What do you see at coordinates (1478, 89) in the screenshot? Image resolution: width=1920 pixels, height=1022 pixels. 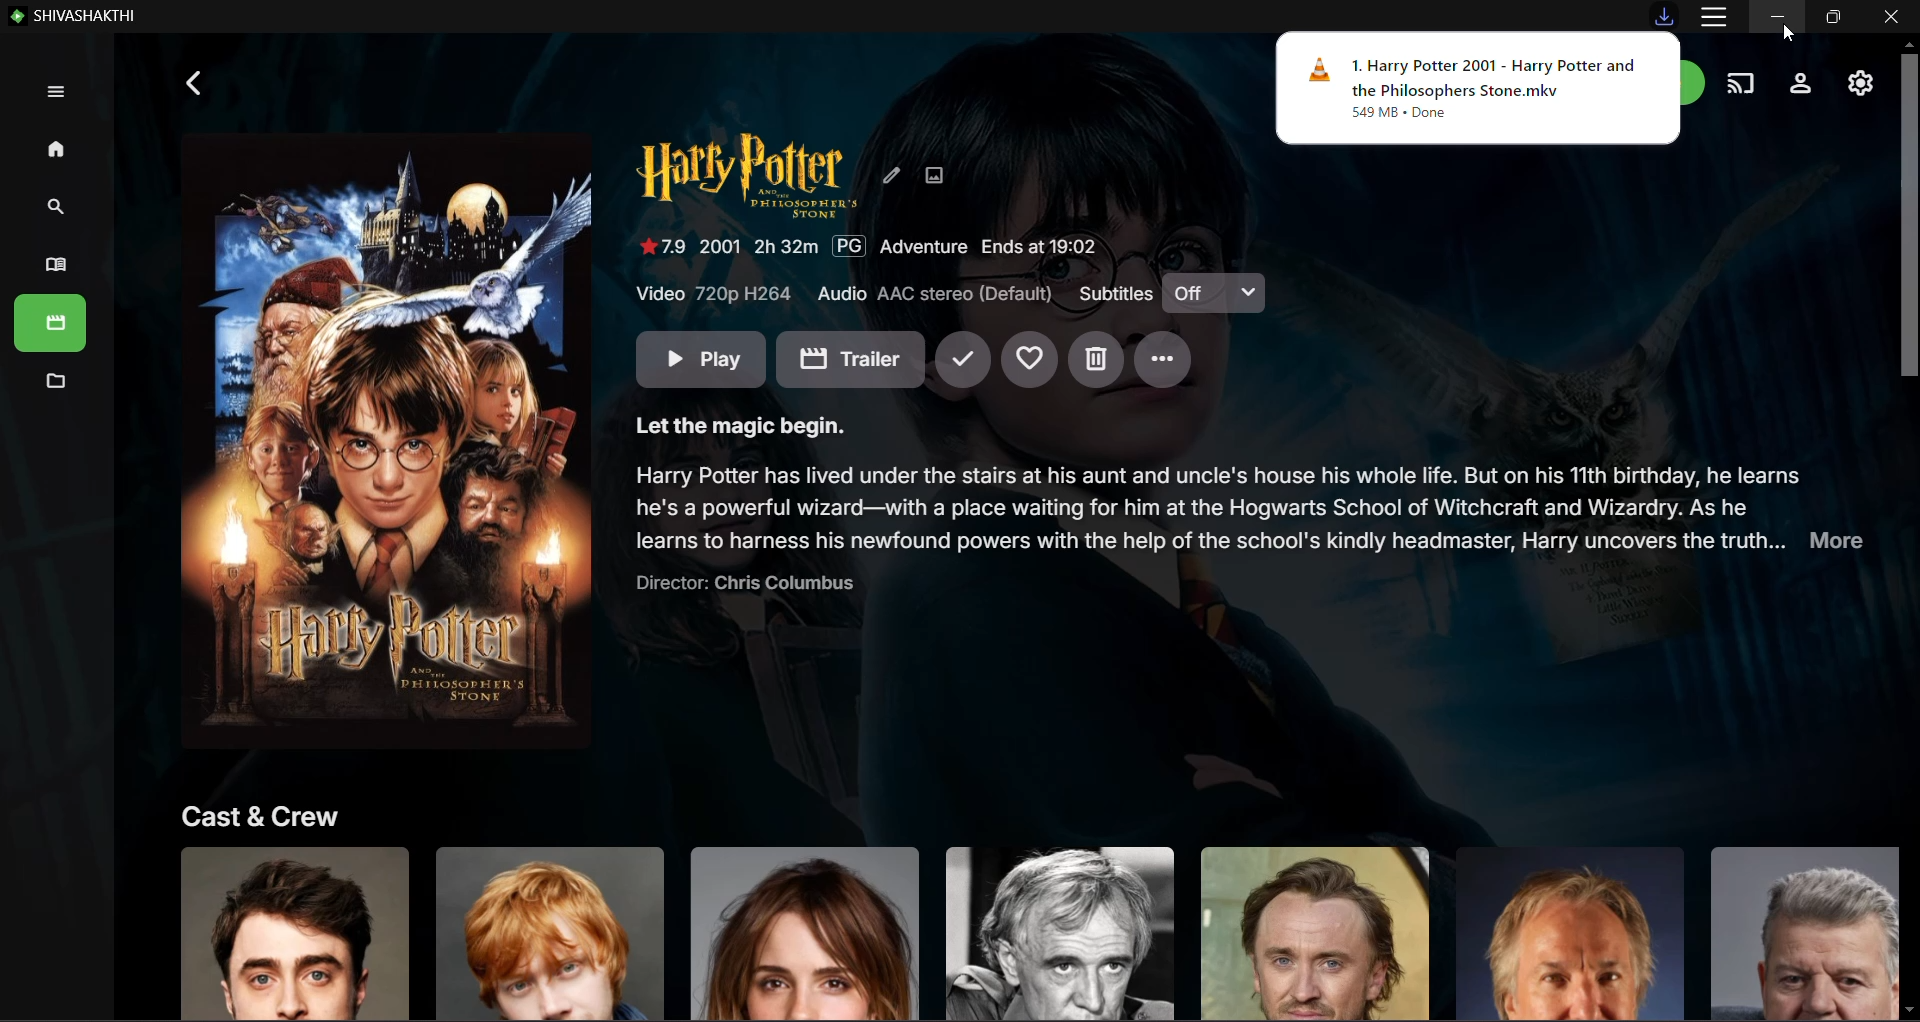 I see `Movie Download confirmation on Emby App Downloads` at bounding box center [1478, 89].